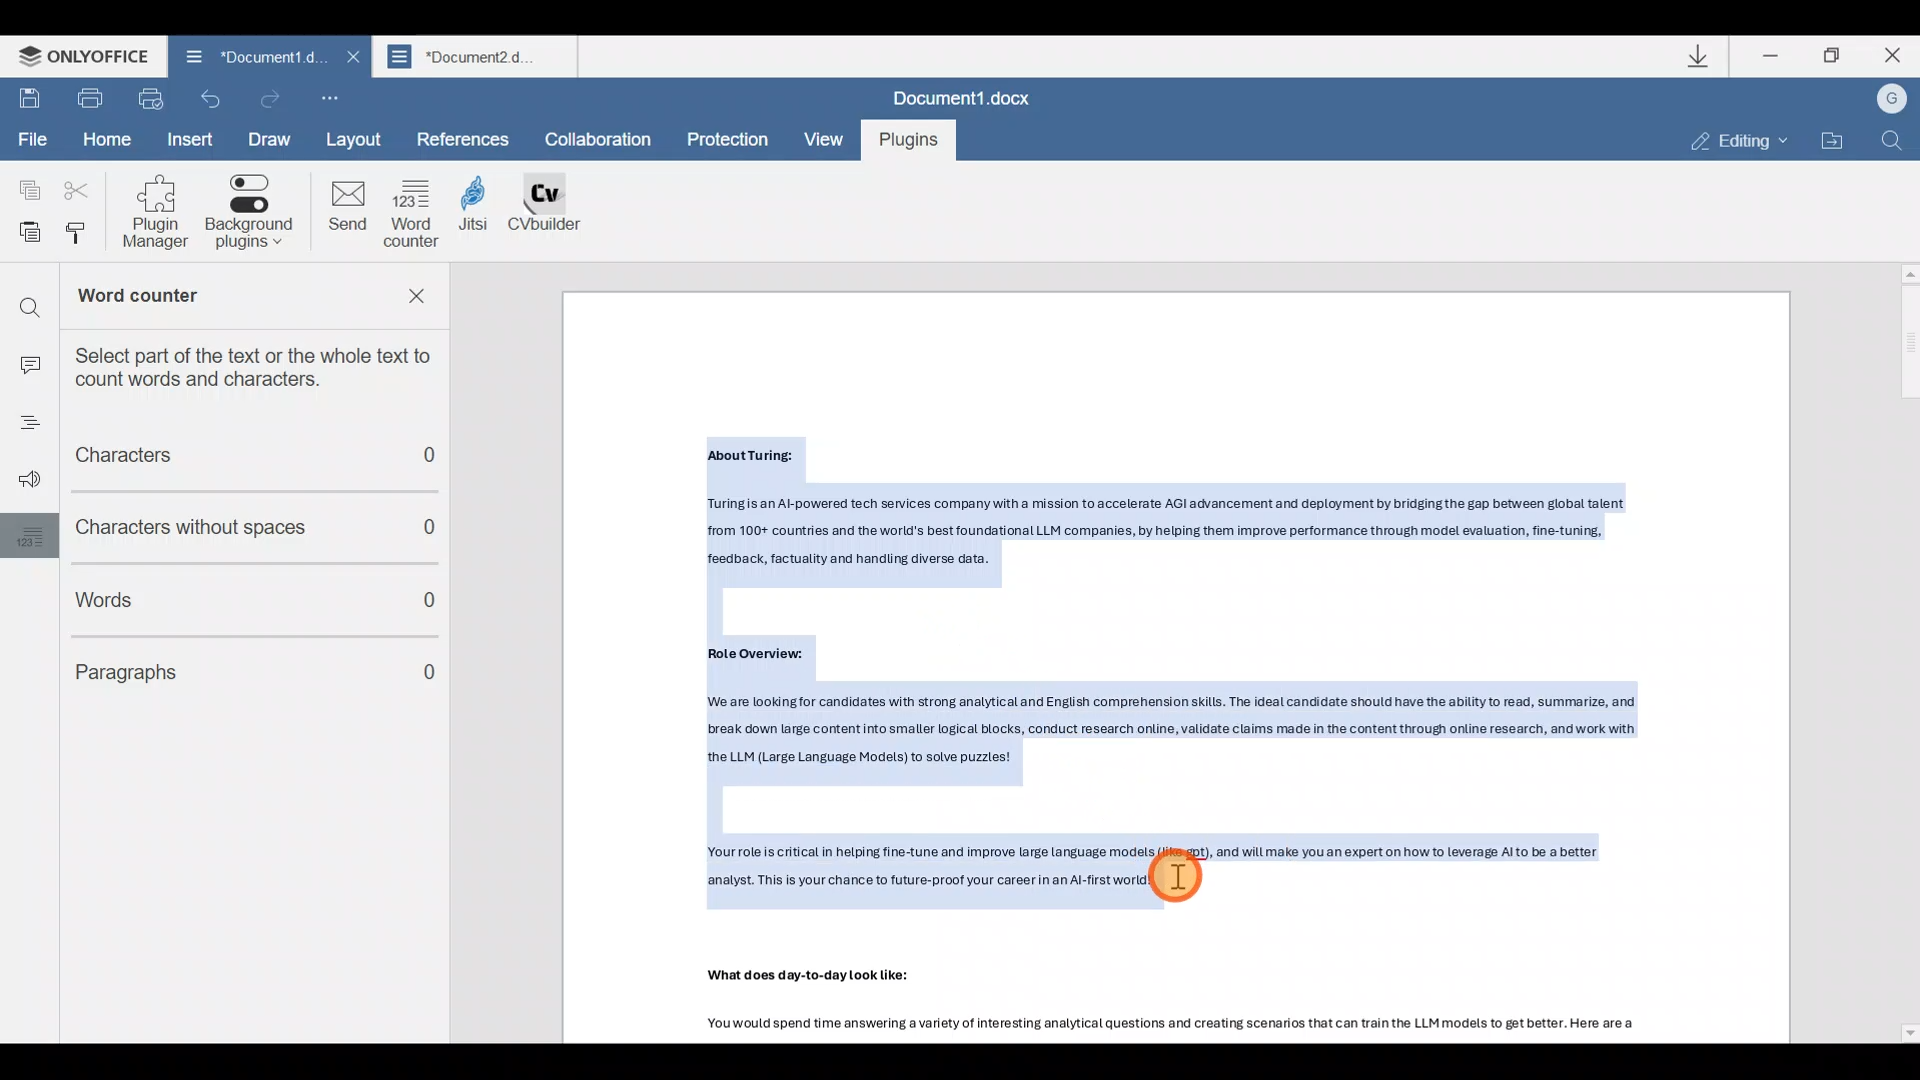 The width and height of the screenshot is (1920, 1080). What do you see at coordinates (350, 57) in the screenshot?
I see `Close` at bounding box center [350, 57].